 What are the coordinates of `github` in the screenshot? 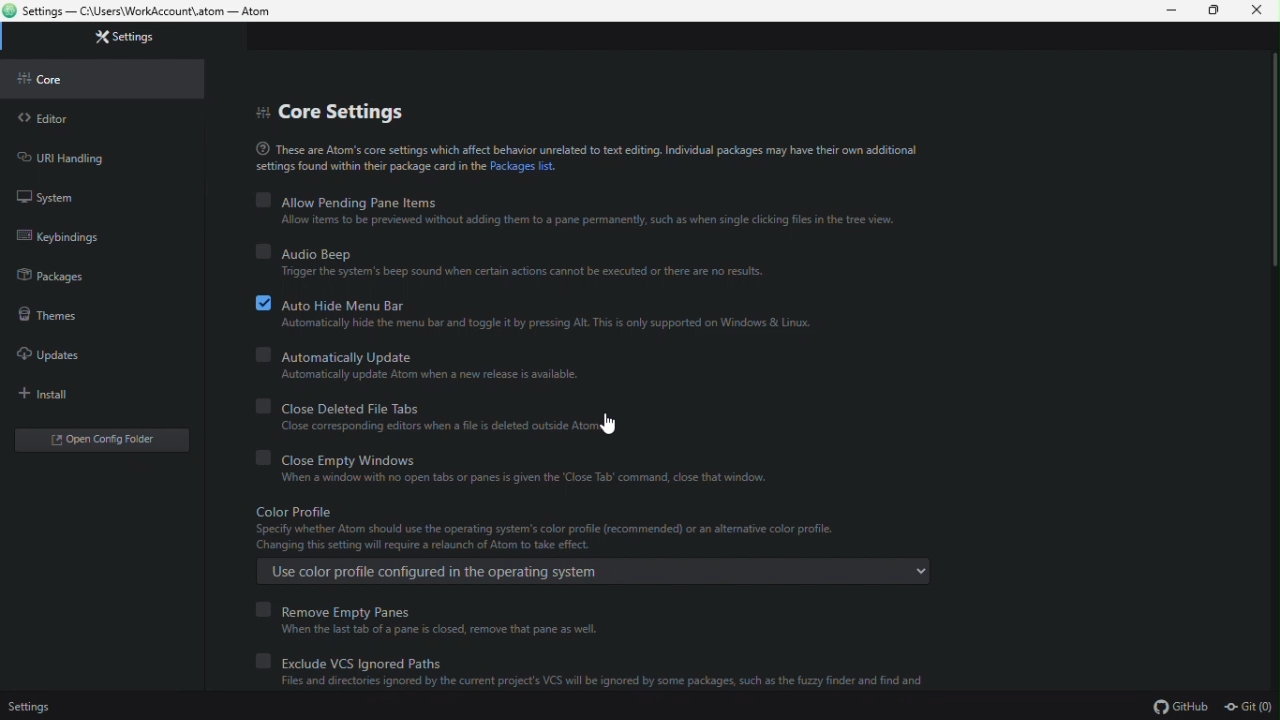 It's located at (1179, 706).